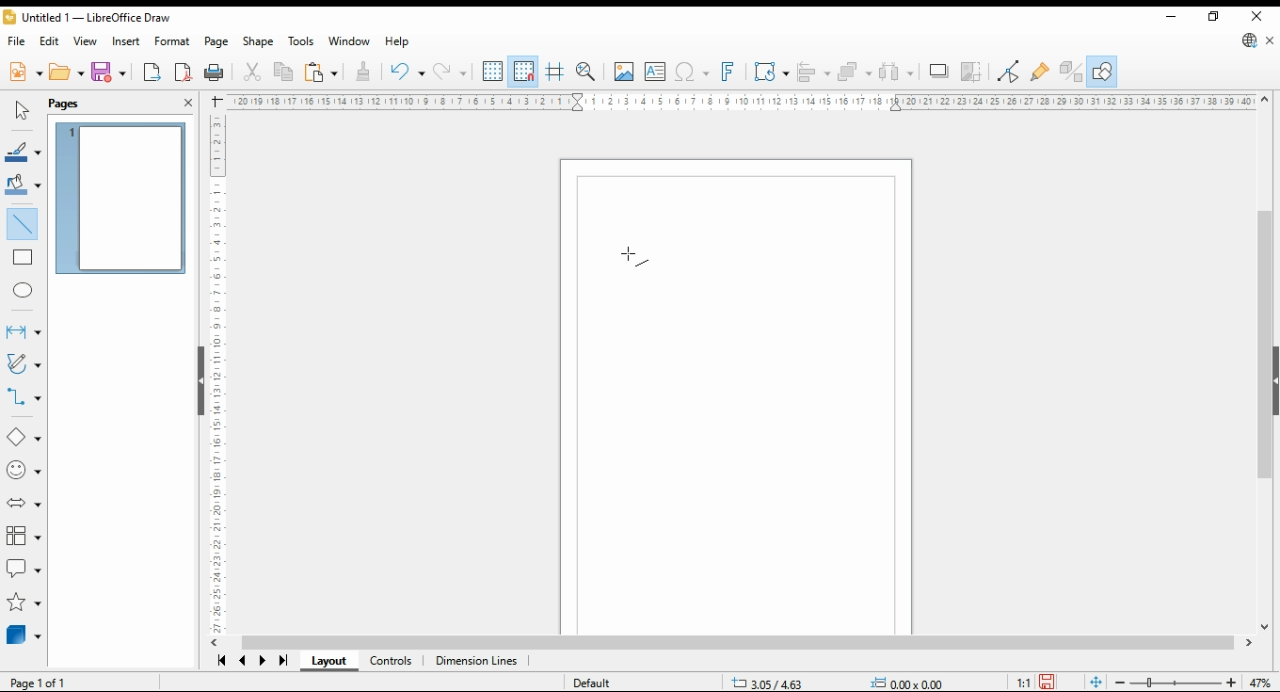 The width and height of the screenshot is (1280, 692). I want to click on align objects, so click(814, 71).